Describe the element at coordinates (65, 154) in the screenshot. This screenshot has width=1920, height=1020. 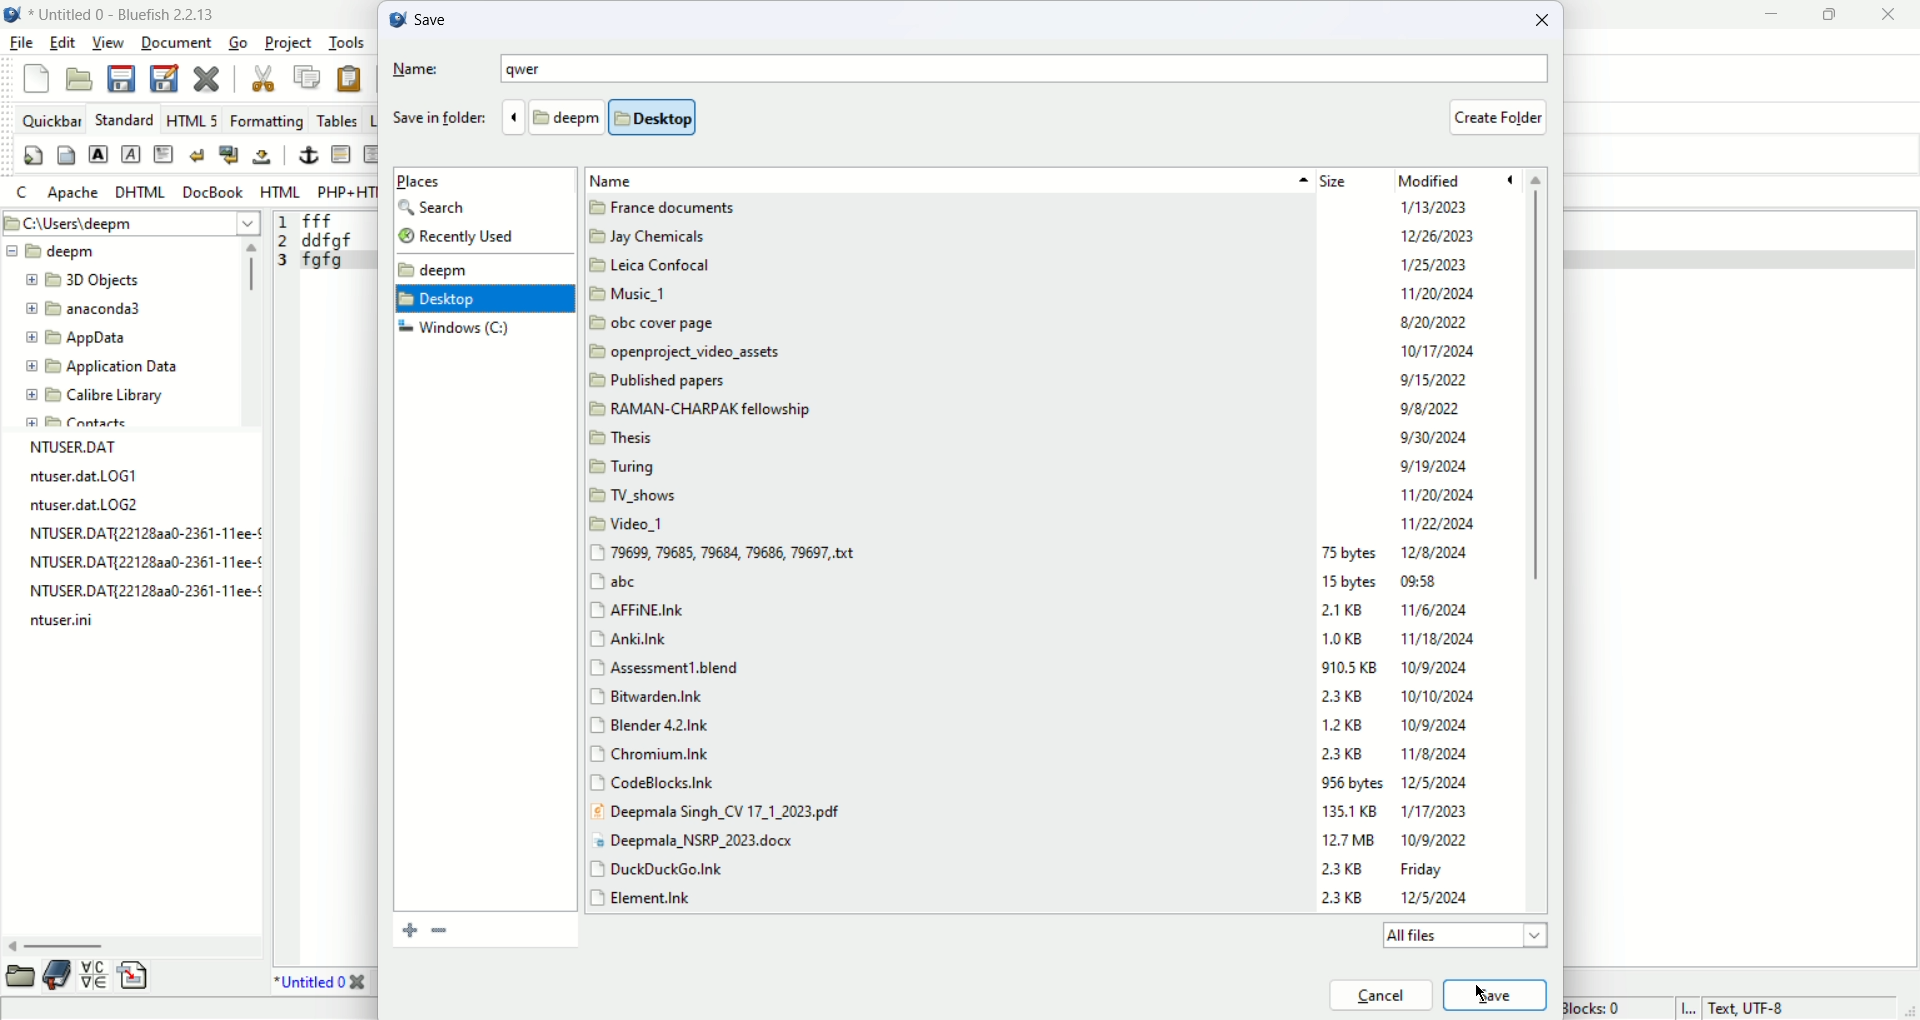
I see `body` at that location.